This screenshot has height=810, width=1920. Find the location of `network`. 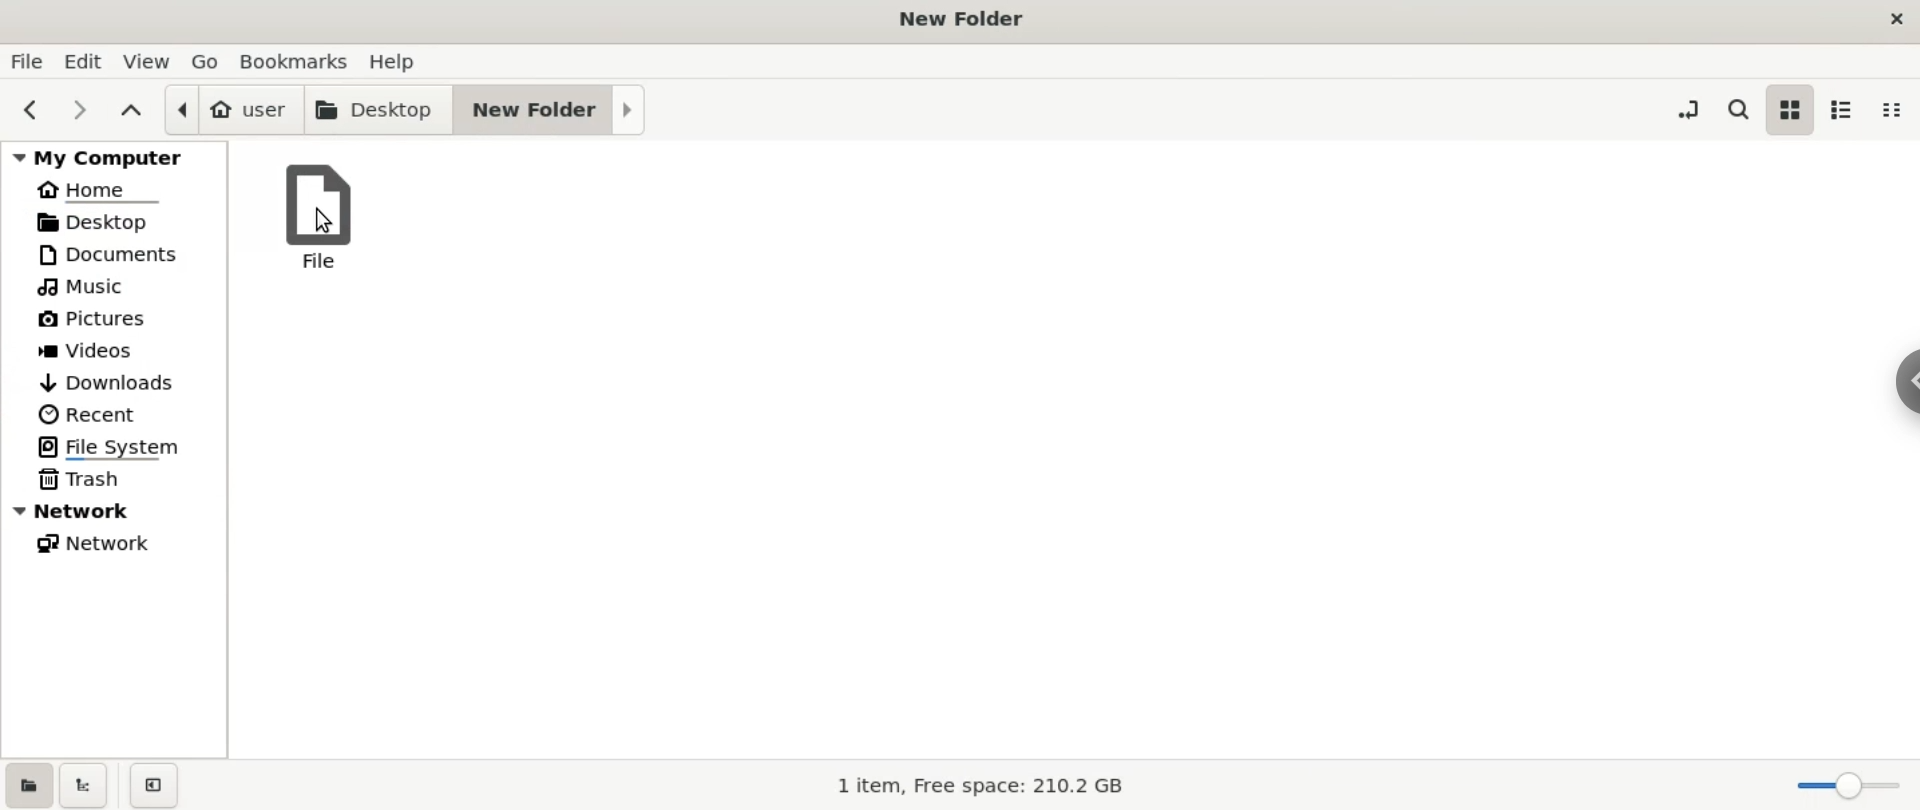

network is located at coordinates (116, 544).